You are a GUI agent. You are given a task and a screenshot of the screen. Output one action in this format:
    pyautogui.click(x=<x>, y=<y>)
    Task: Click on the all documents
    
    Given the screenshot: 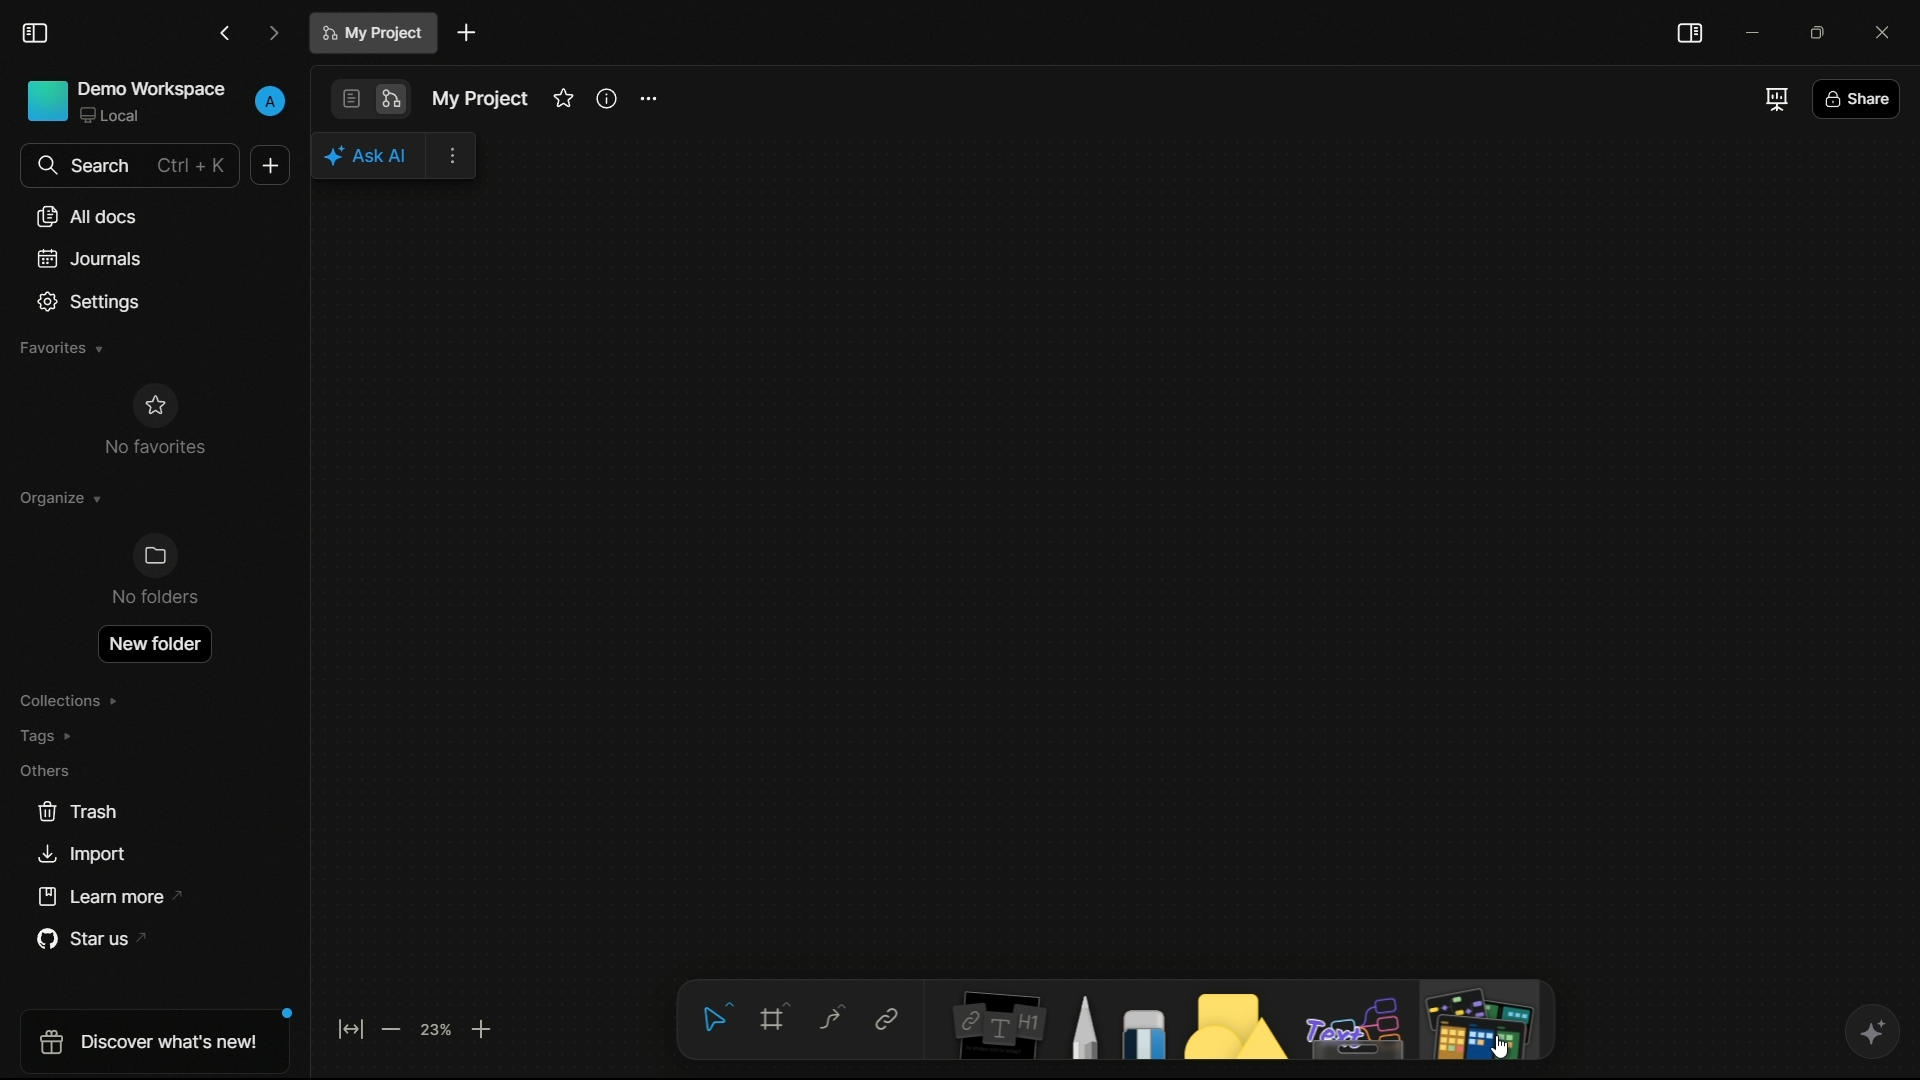 What is the action you would take?
    pyautogui.click(x=89, y=216)
    